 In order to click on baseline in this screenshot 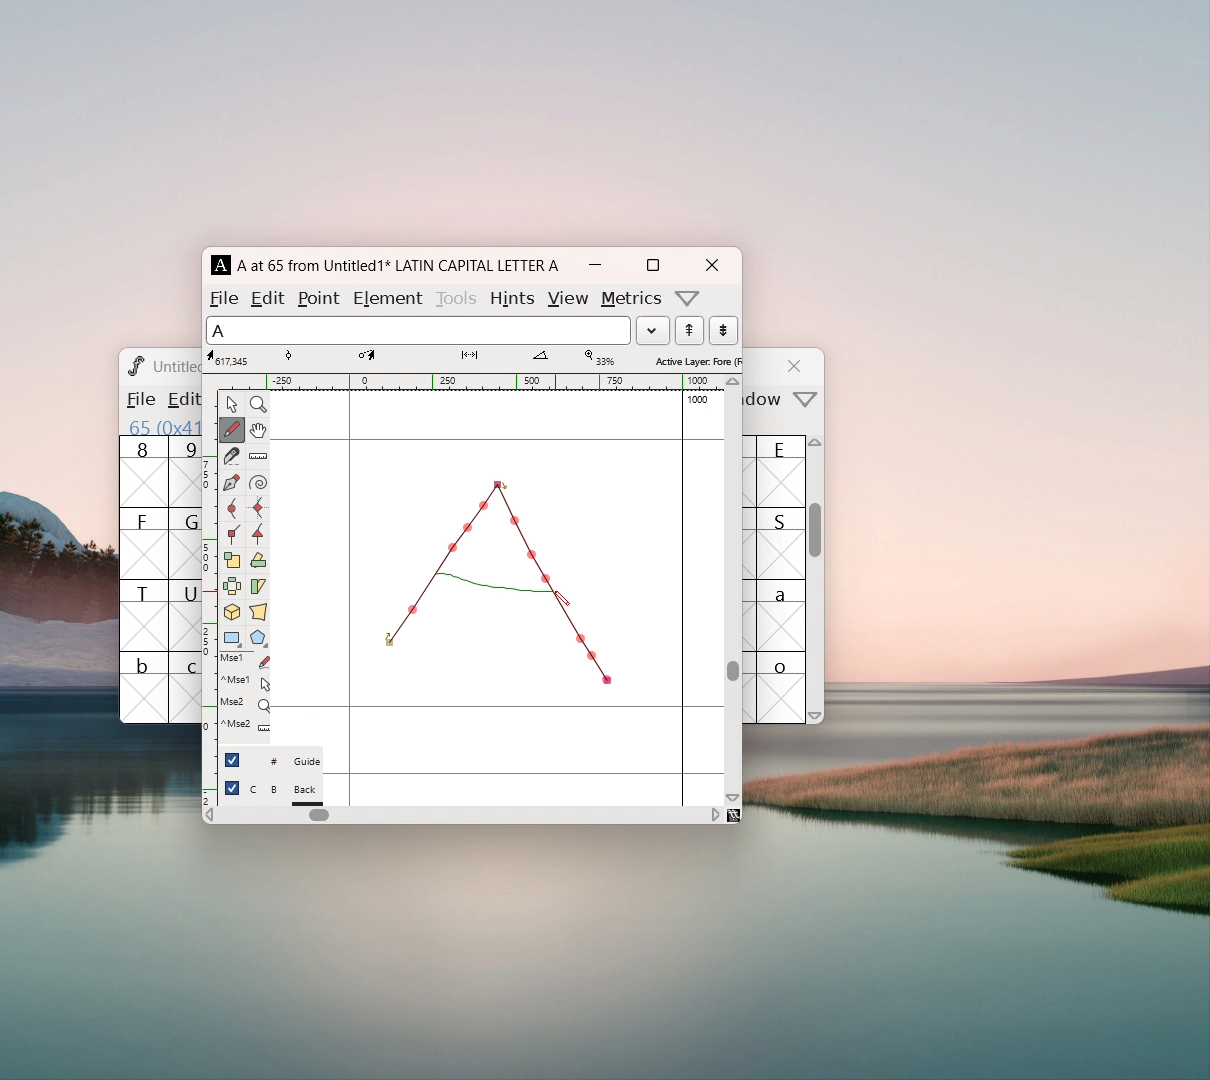, I will do `click(498, 707)`.